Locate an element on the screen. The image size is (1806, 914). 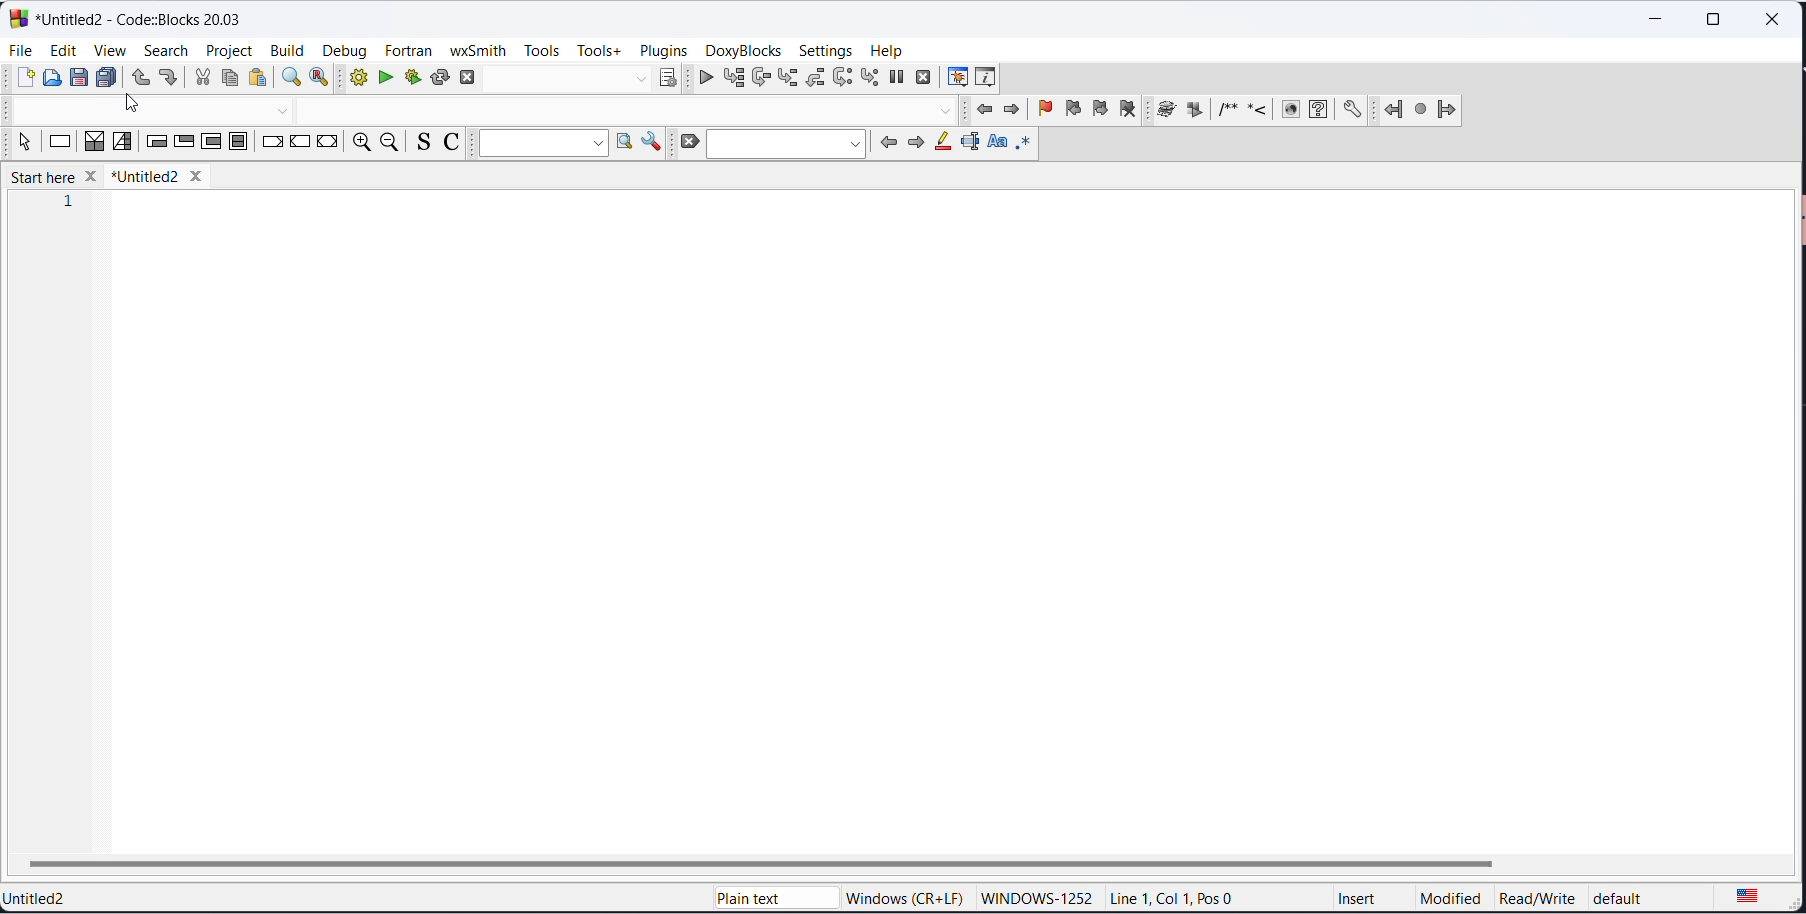
new file   is located at coordinates (900, 515).